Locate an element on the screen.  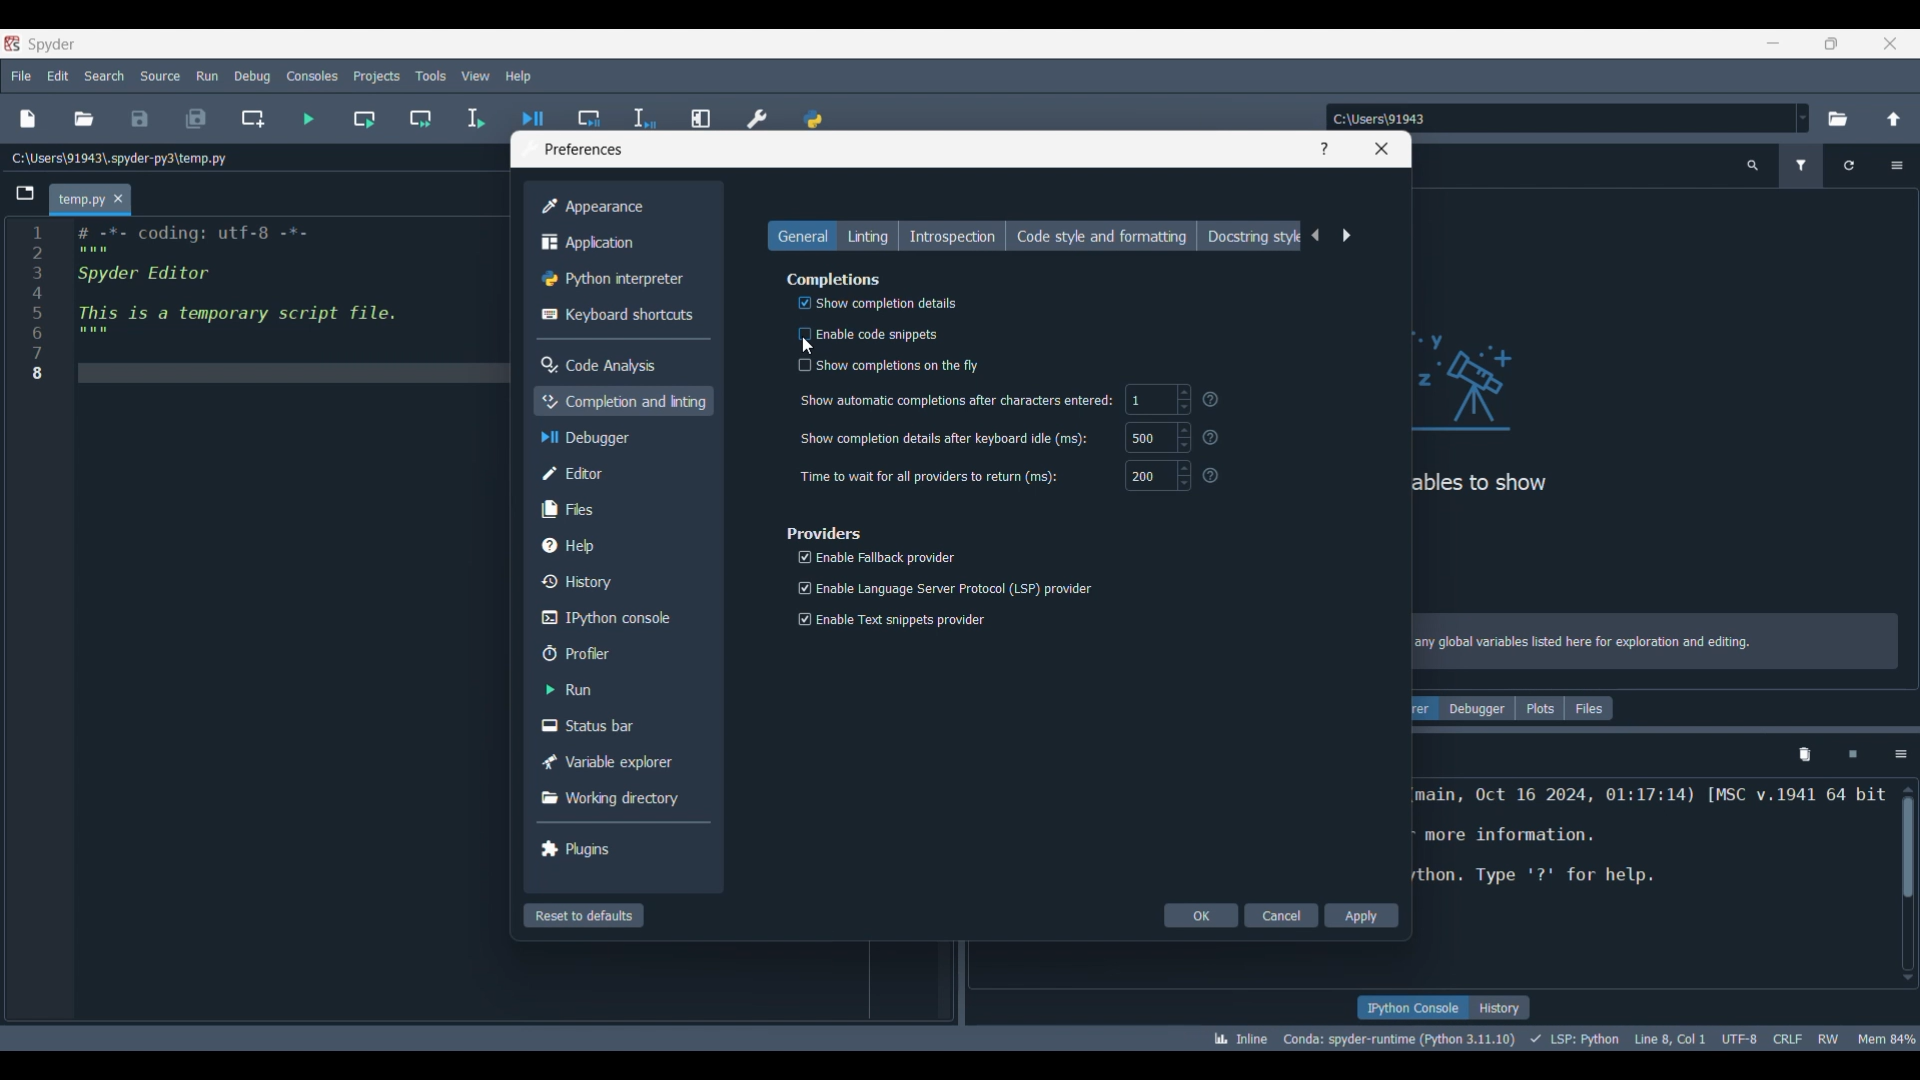
IPython console is located at coordinates (618, 618).